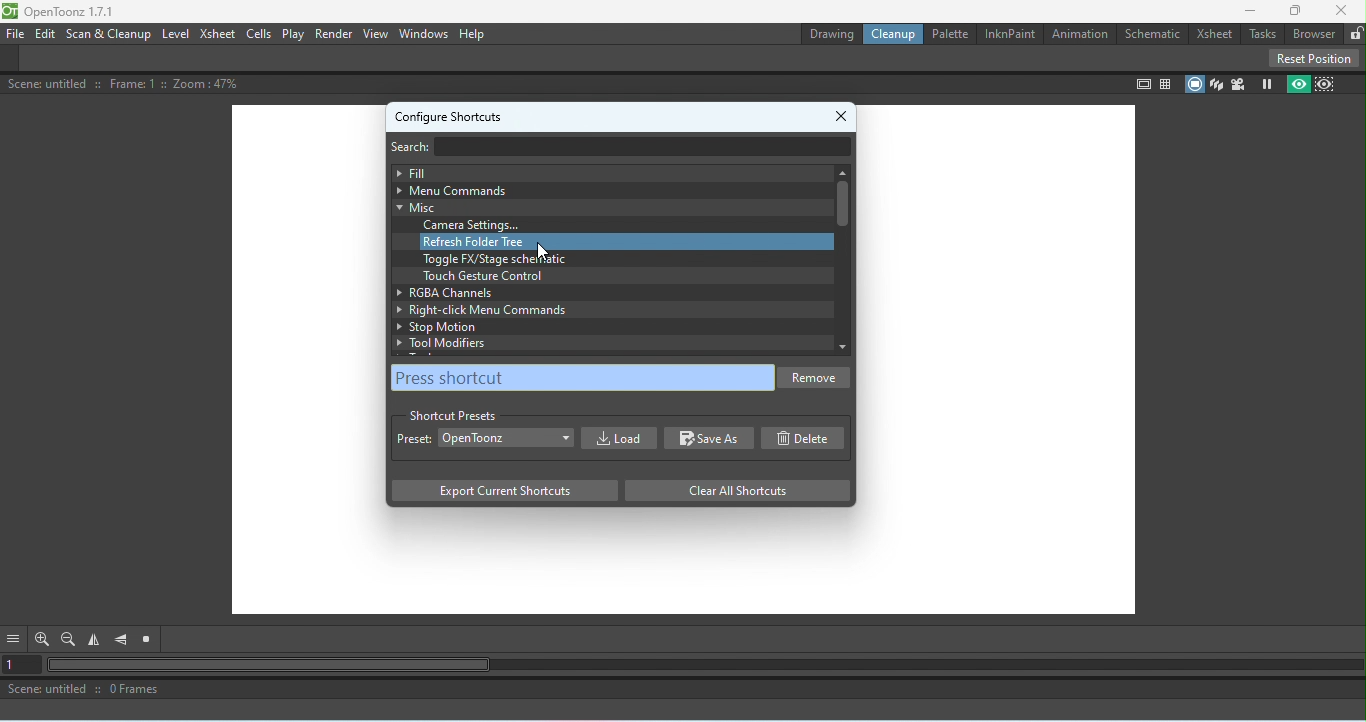 This screenshot has width=1366, height=722. Describe the element at coordinates (603, 310) in the screenshot. I see `Right-click menu commands` at that location.